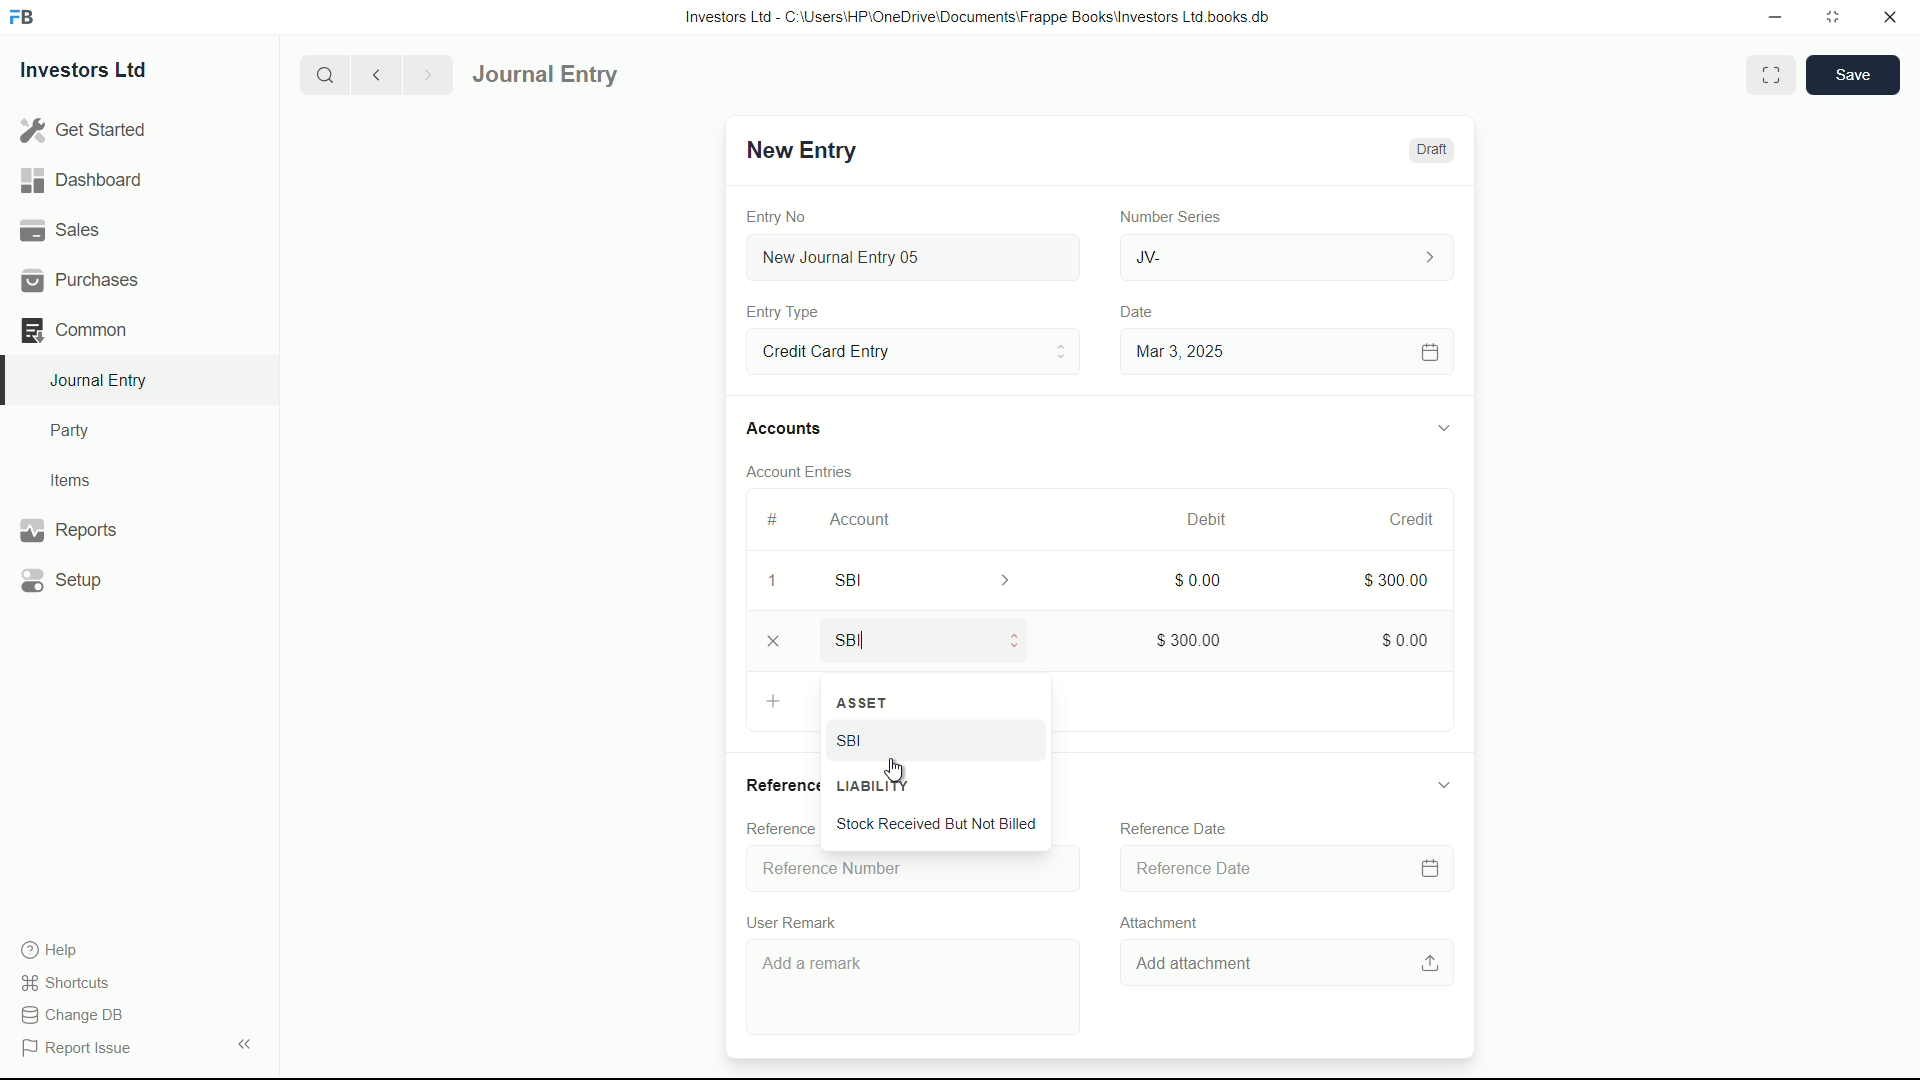  Describe the element at coordinates (872, 741) in the screenshot. I see `SBI` at that location.